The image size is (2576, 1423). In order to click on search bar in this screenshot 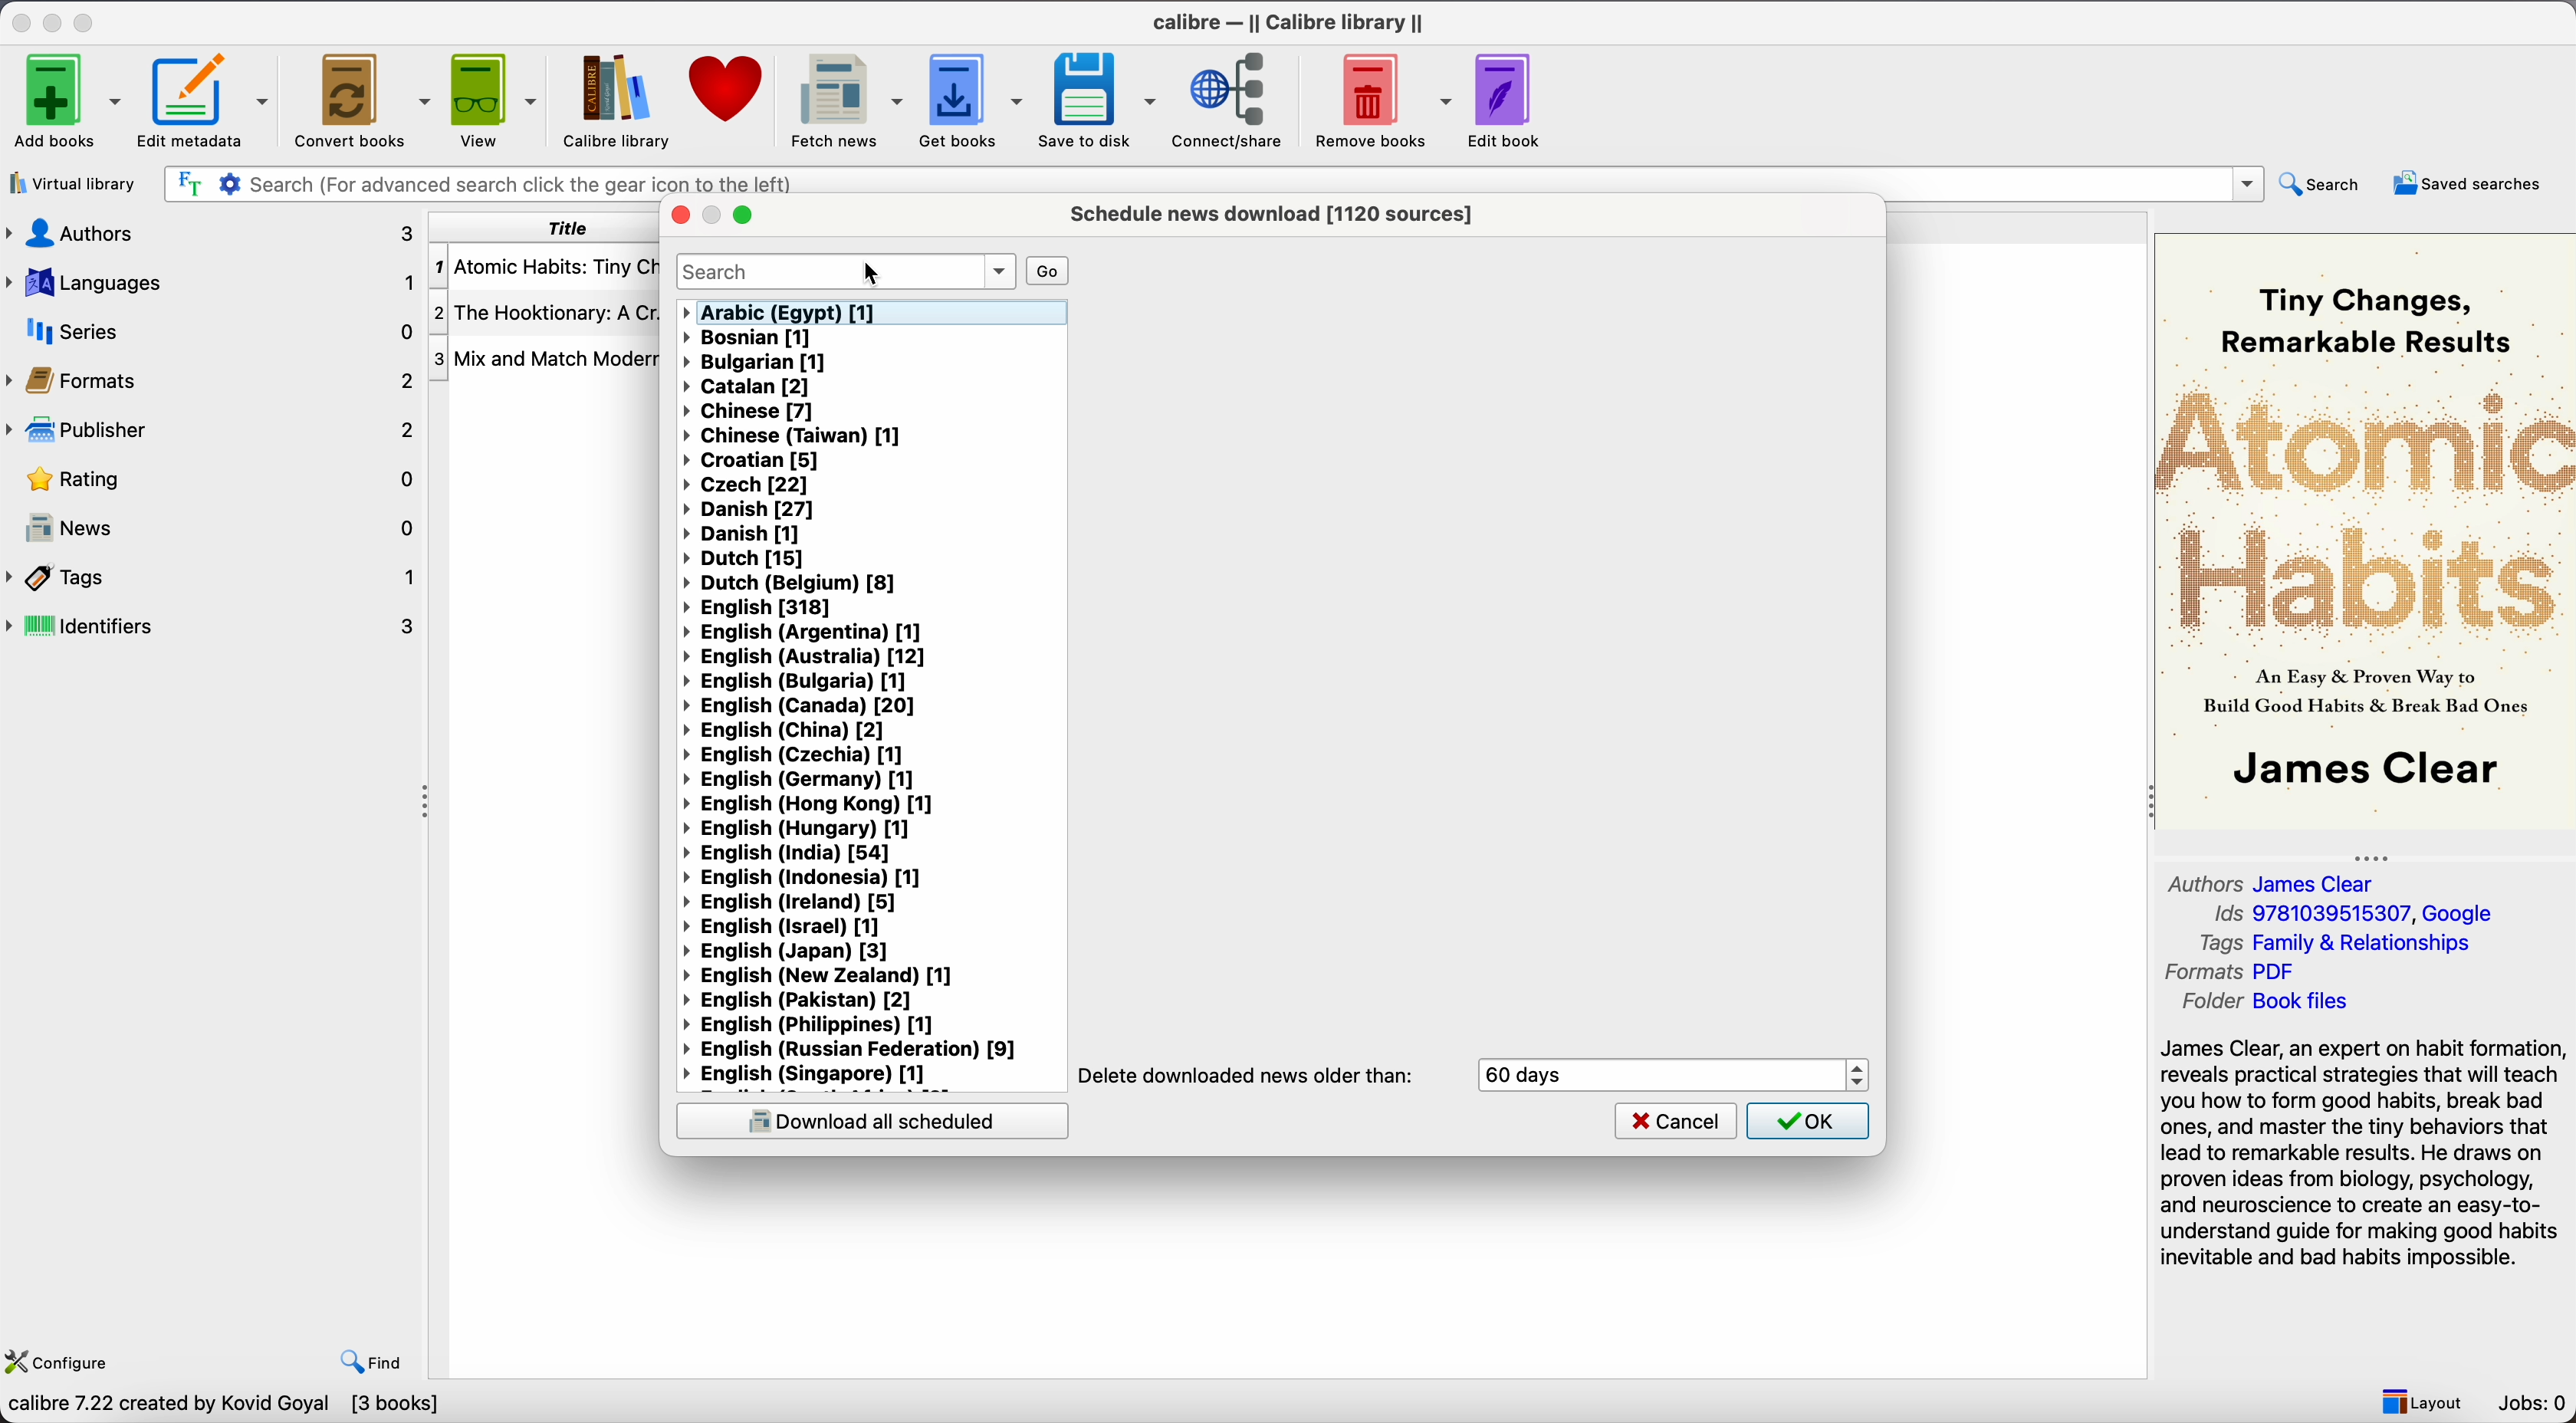, I will do `click(845, 271)`.